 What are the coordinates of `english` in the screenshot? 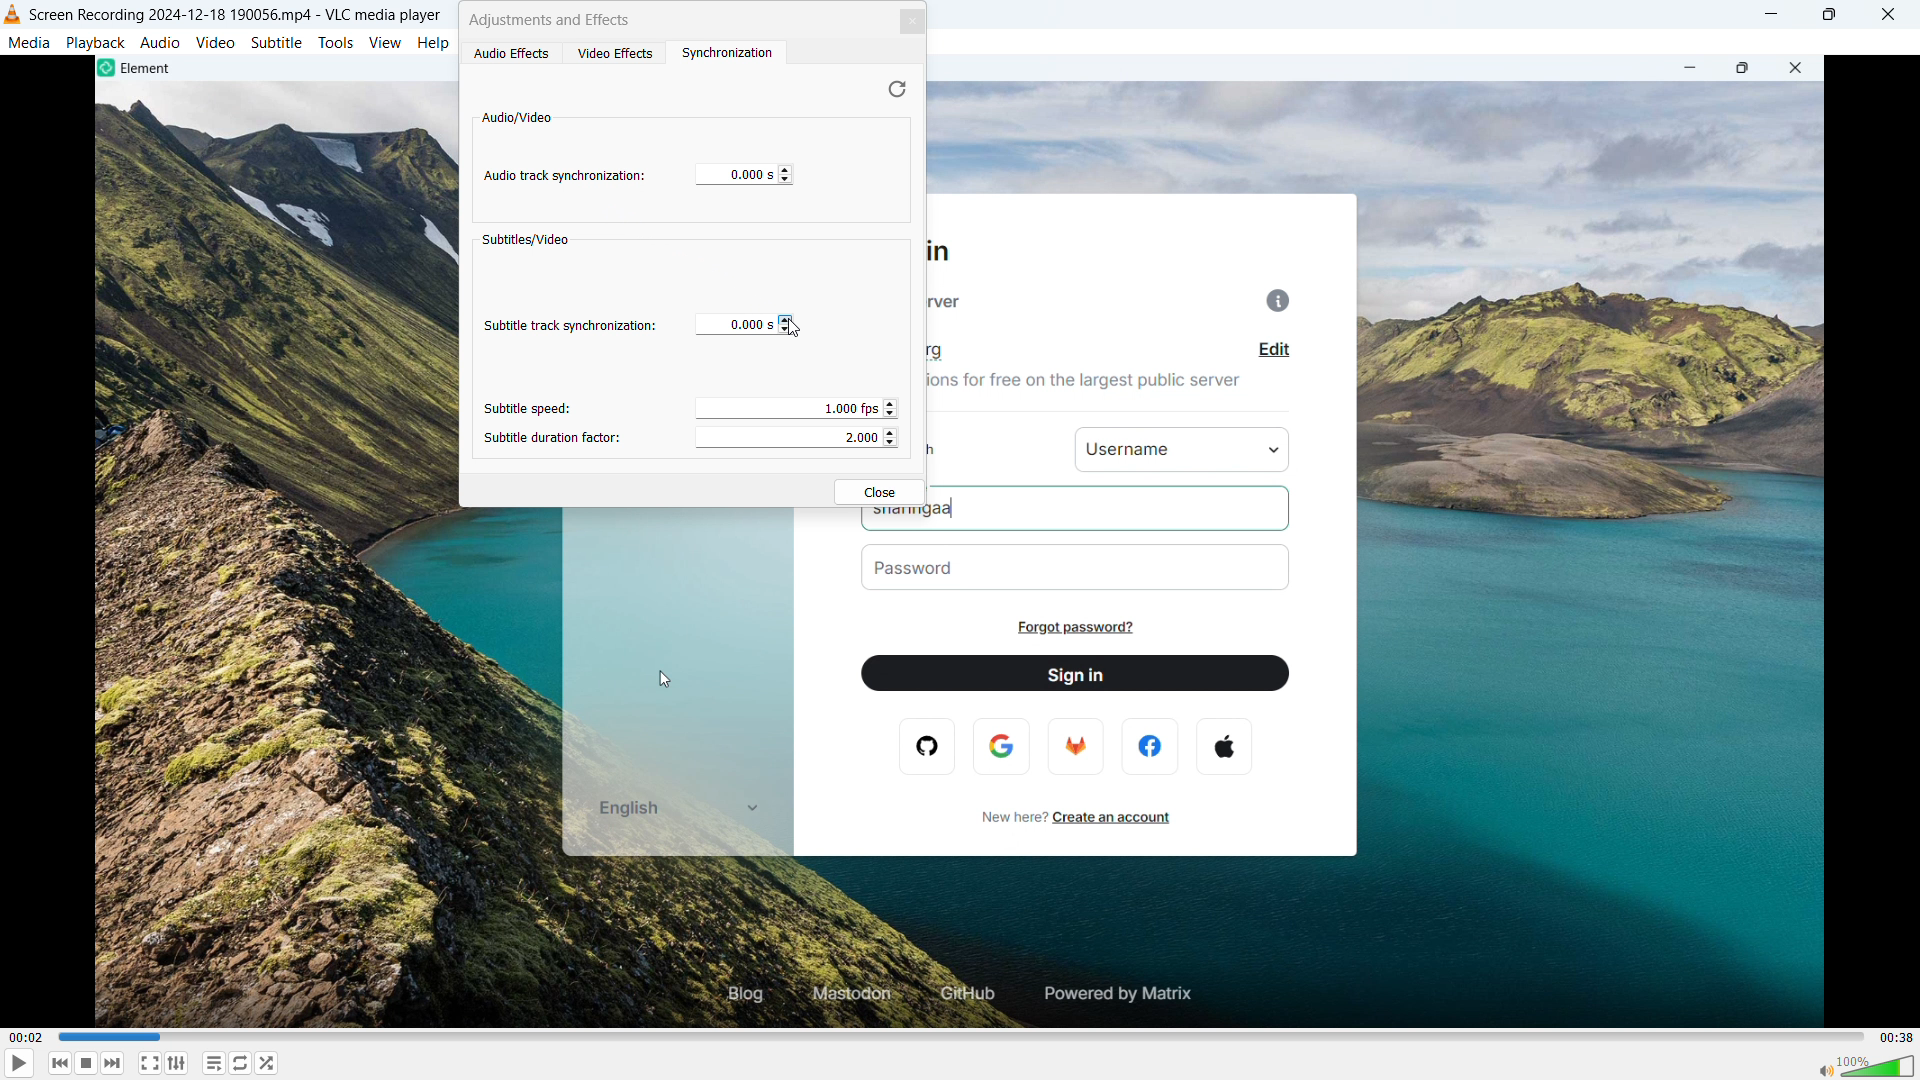 It's located at (668, 810).